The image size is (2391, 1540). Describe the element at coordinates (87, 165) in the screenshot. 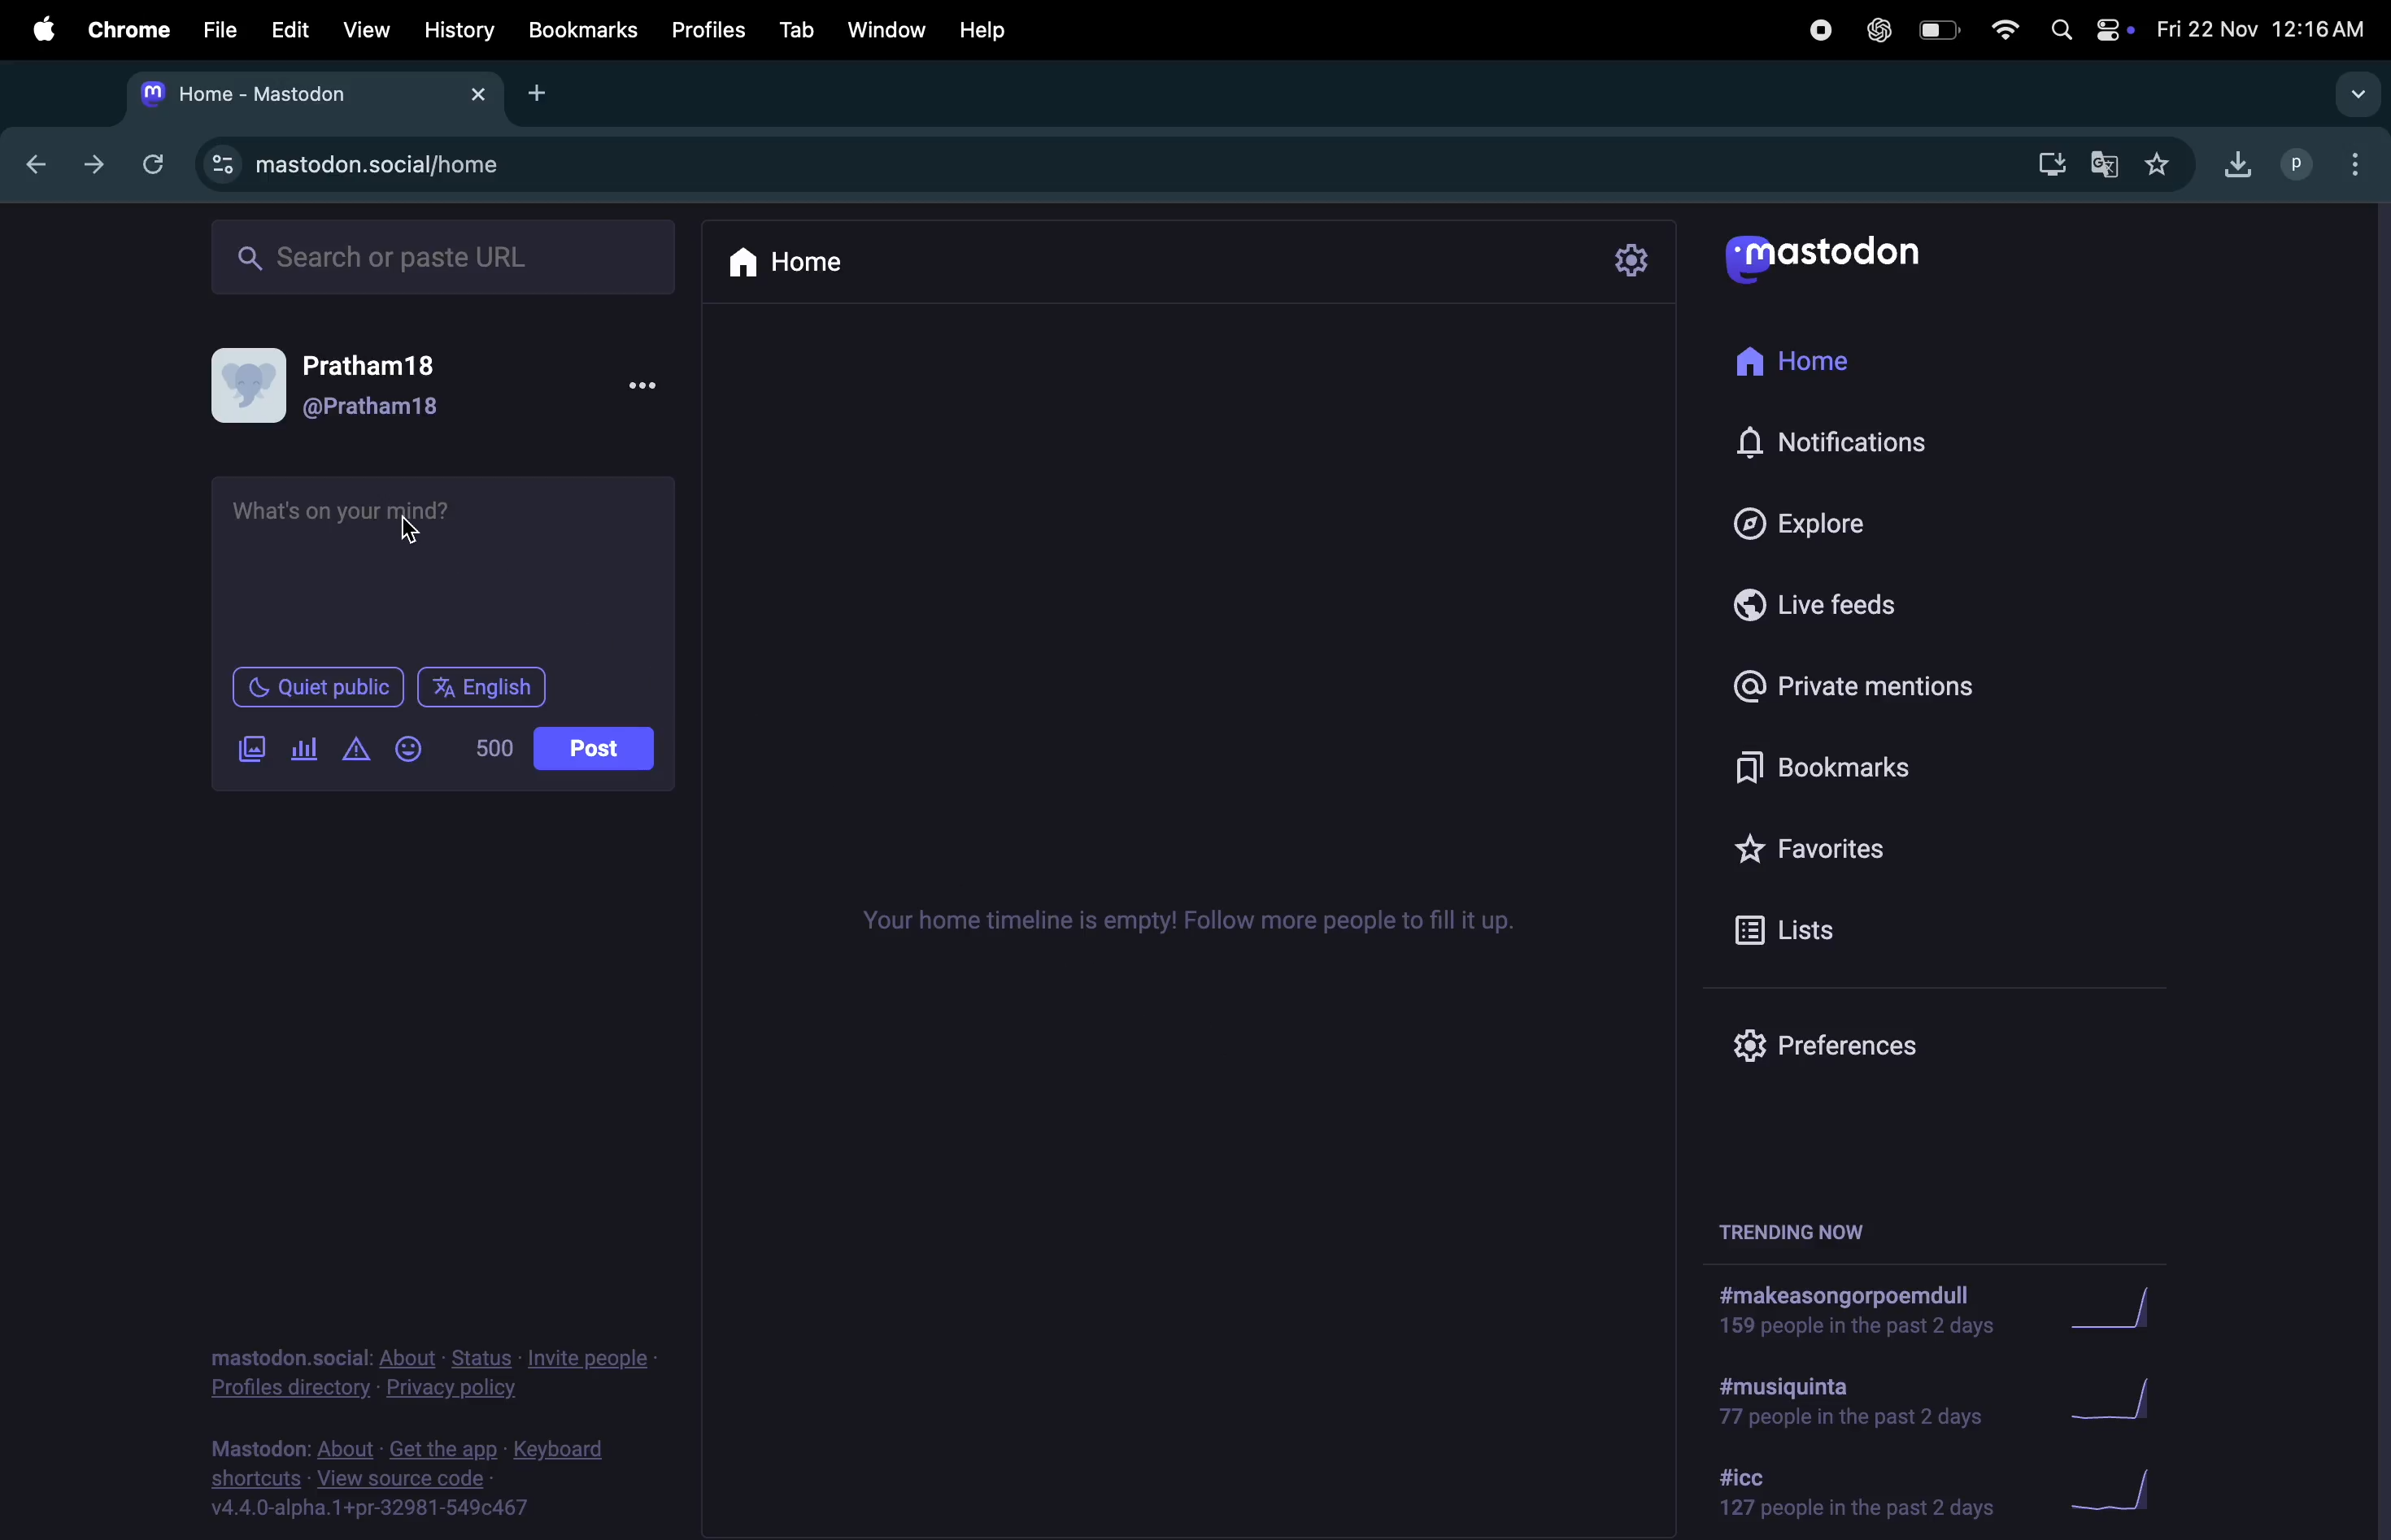

I see `next tab` at that location.